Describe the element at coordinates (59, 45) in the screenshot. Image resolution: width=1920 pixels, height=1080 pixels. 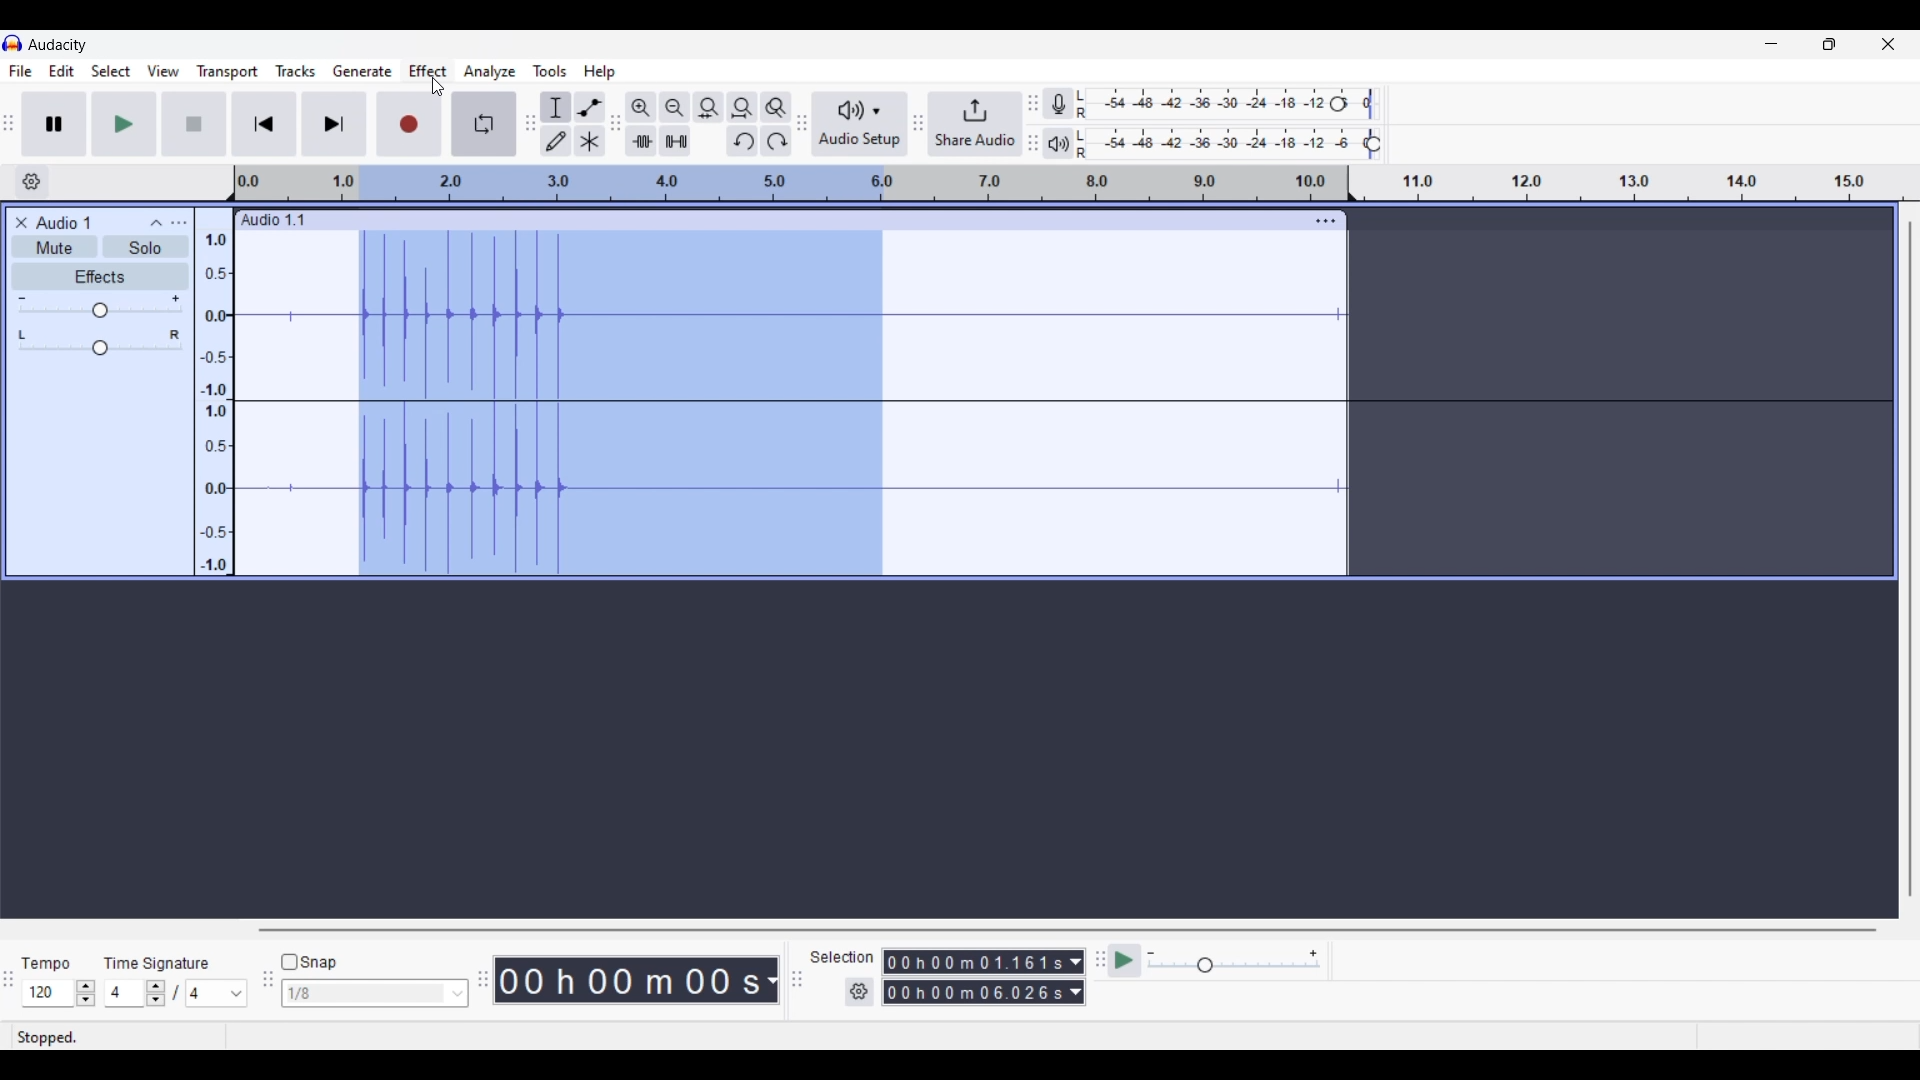
I see `Software name` at that location.